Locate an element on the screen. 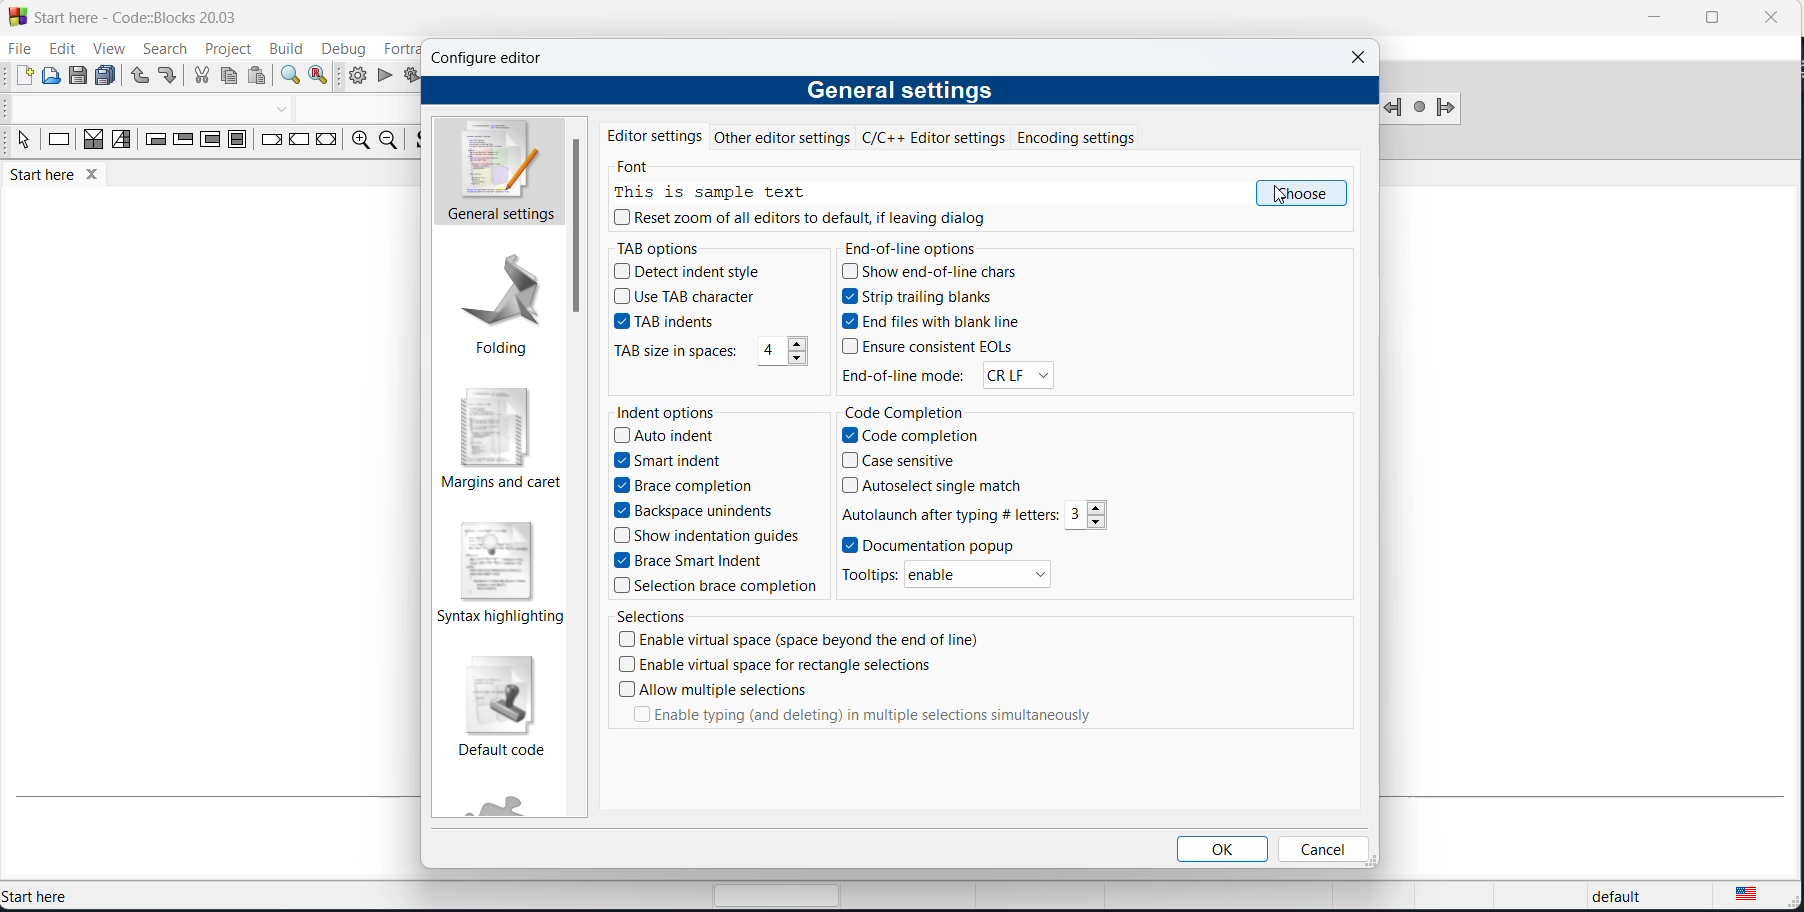 The width and height of the screenshot is (1804, 912). new file is located at coordinates (23, 76).